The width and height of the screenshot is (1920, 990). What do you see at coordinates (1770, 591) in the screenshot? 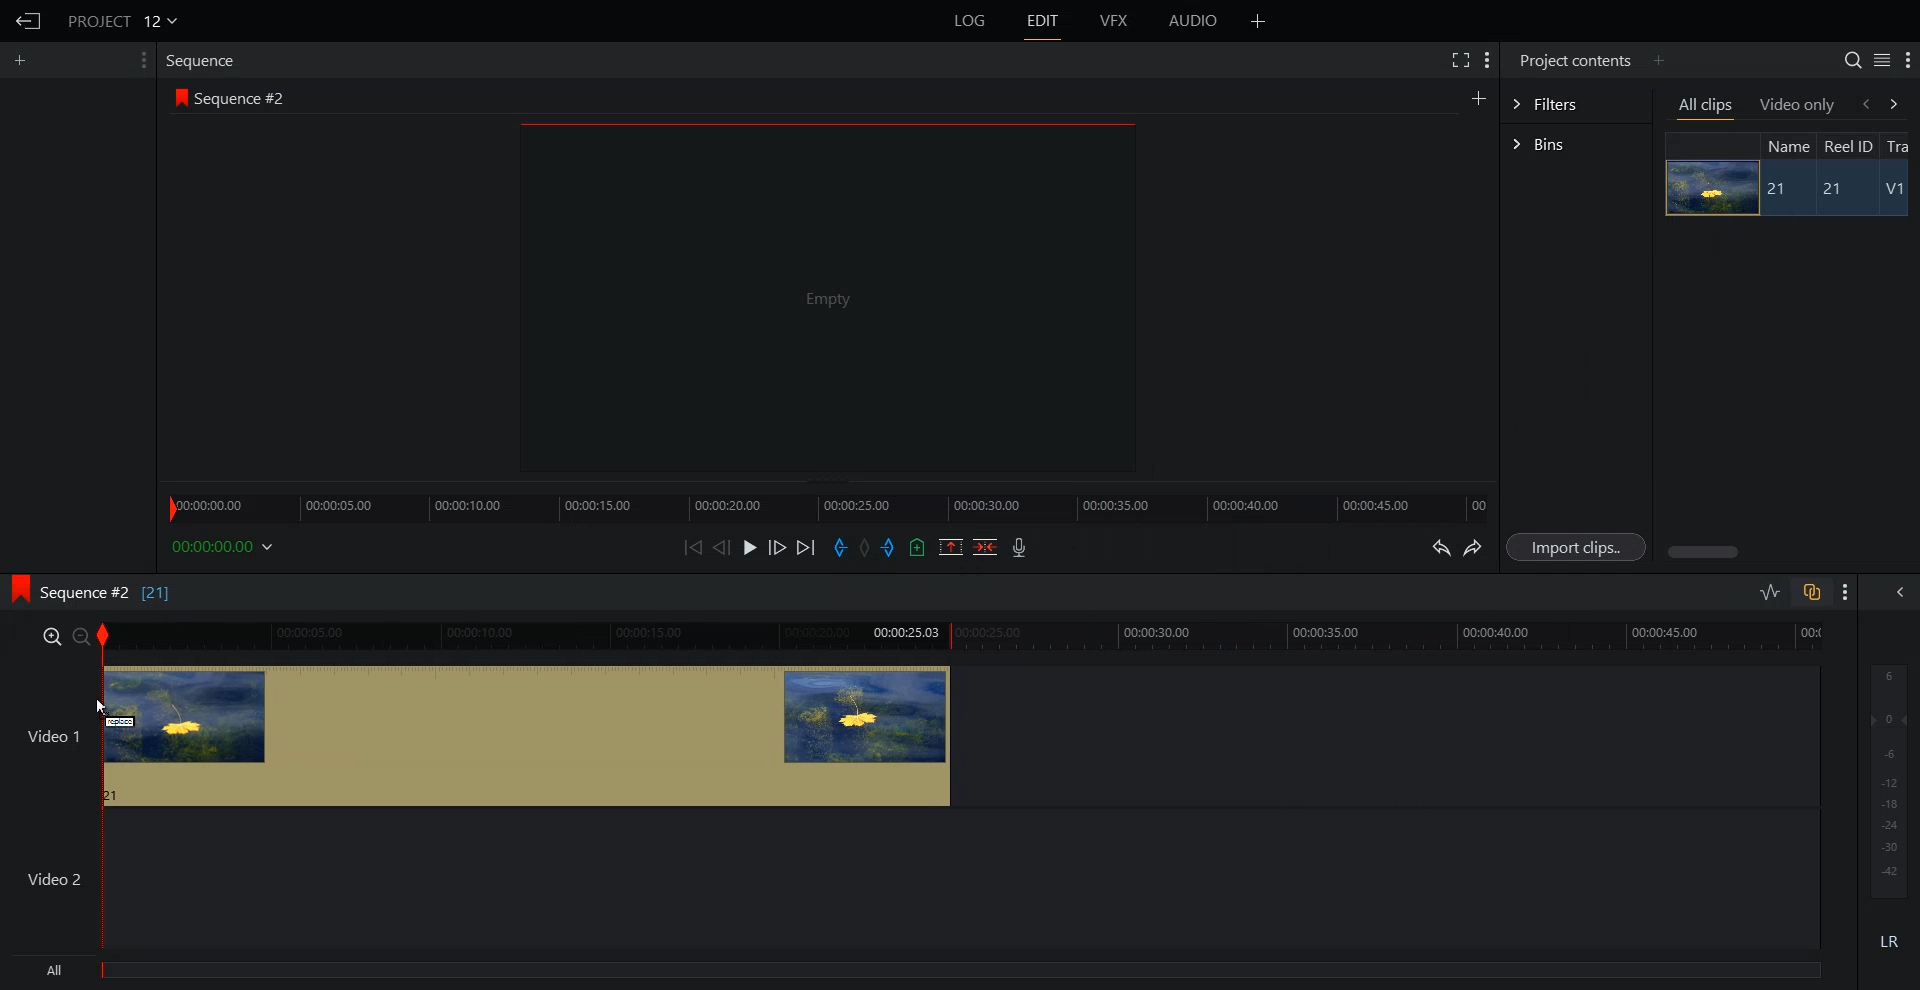
I see `Toggle audio level editing` at bounding box center [1770, 591].